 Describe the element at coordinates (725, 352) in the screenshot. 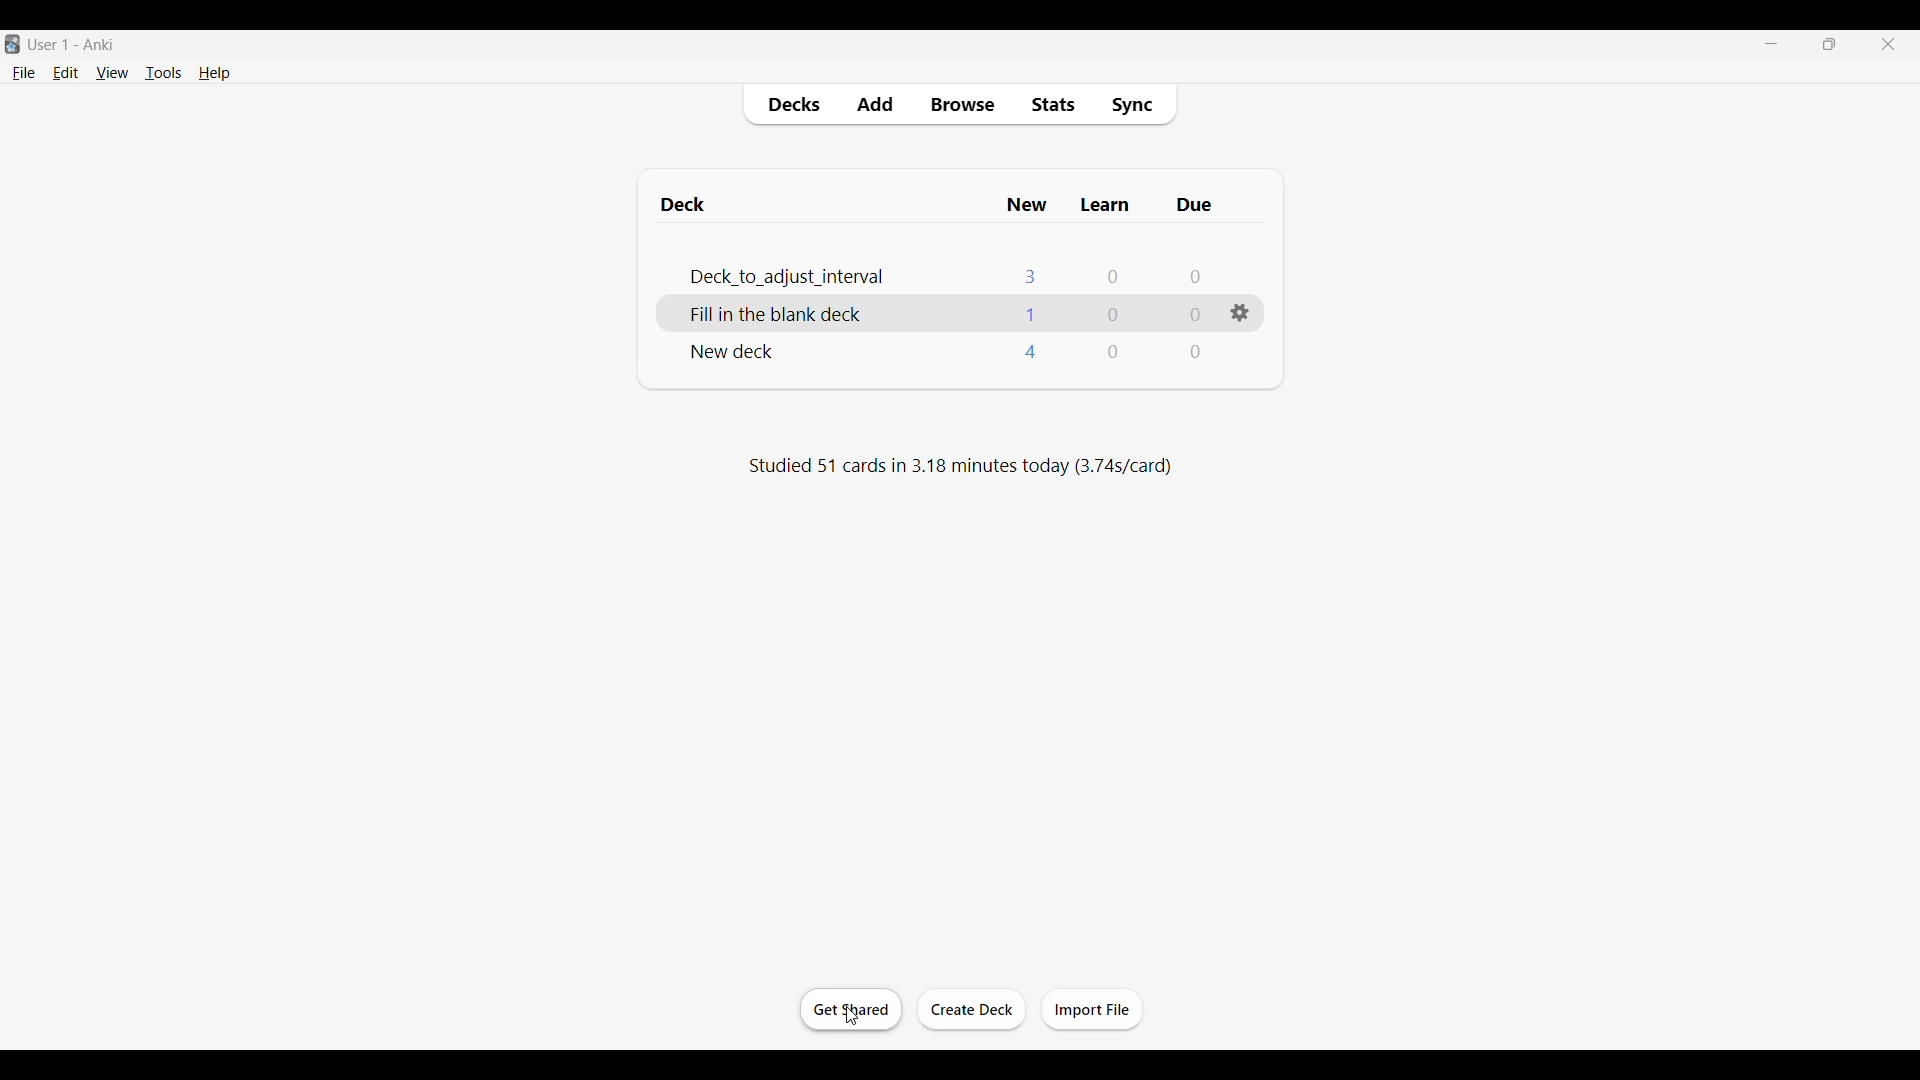

I see `New deck` at that location.